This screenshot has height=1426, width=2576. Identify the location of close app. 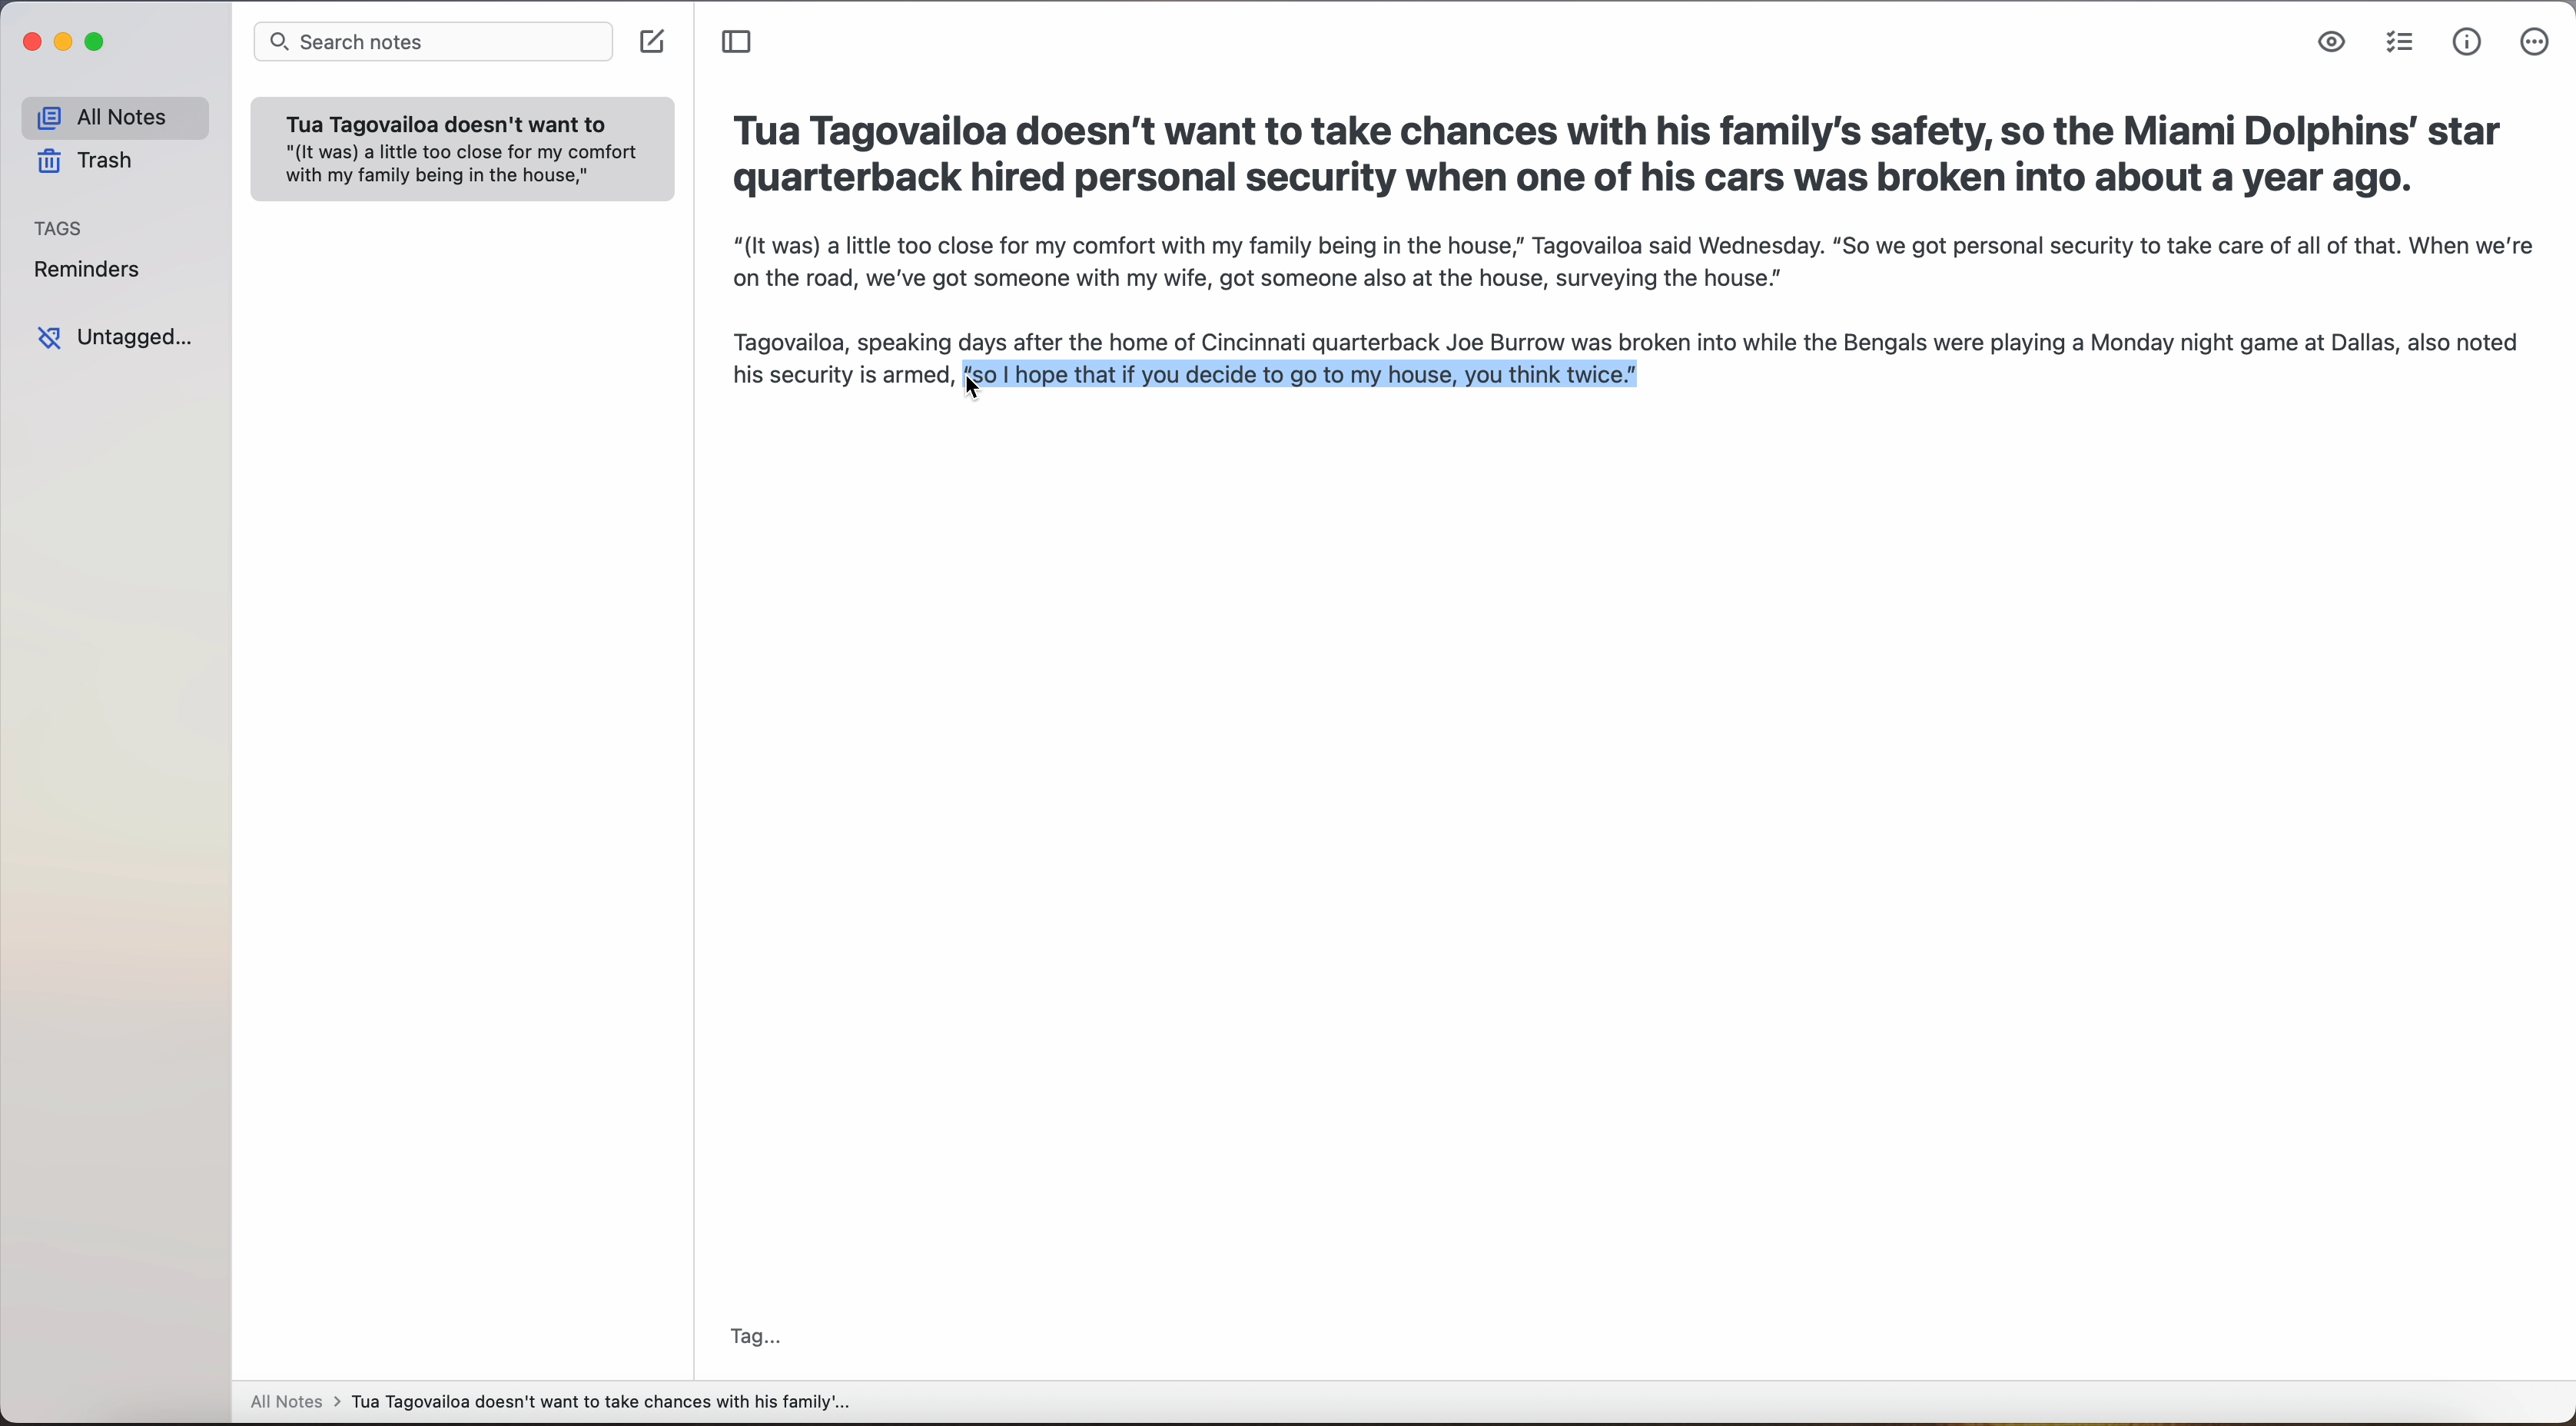
(29, 45).